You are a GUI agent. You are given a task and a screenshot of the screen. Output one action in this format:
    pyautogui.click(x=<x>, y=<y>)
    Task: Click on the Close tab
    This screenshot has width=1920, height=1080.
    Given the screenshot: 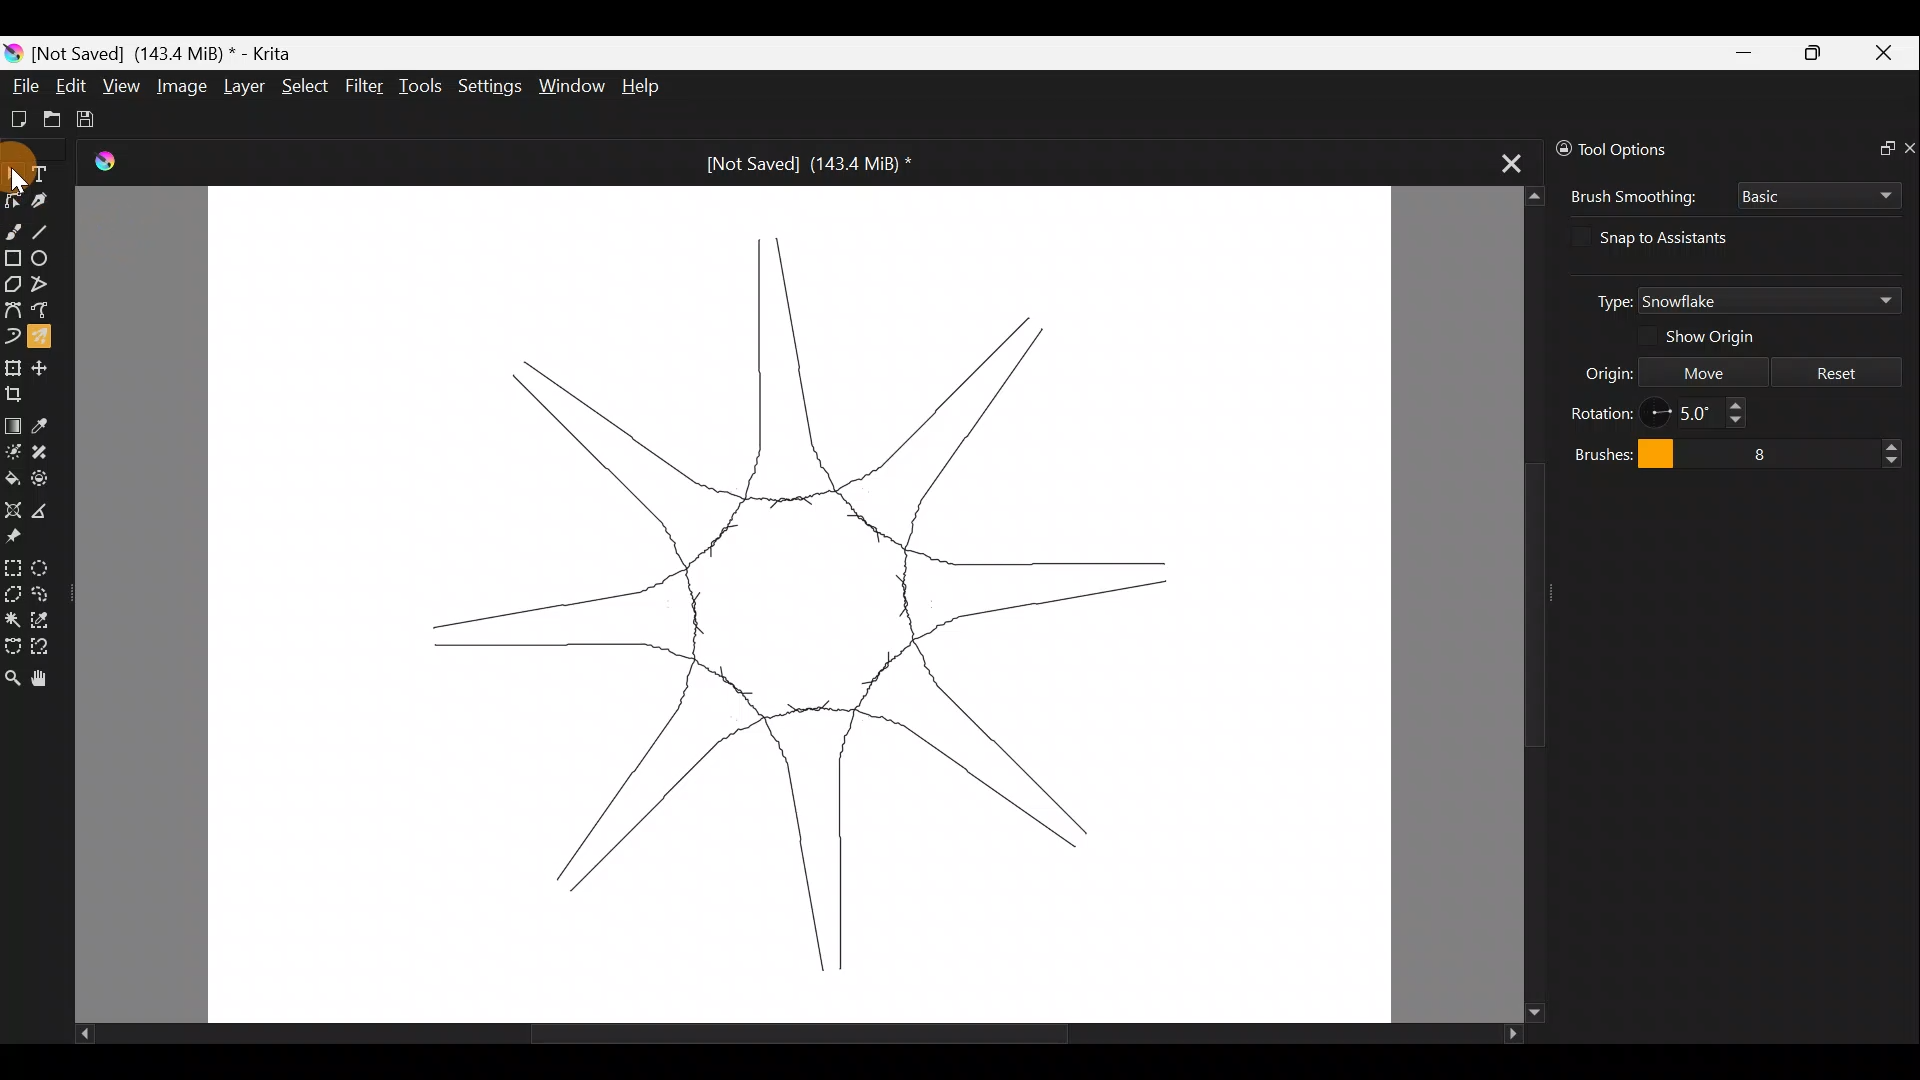 What is the action you would take?
    pyautogui.click(x=1512, y=157)
    